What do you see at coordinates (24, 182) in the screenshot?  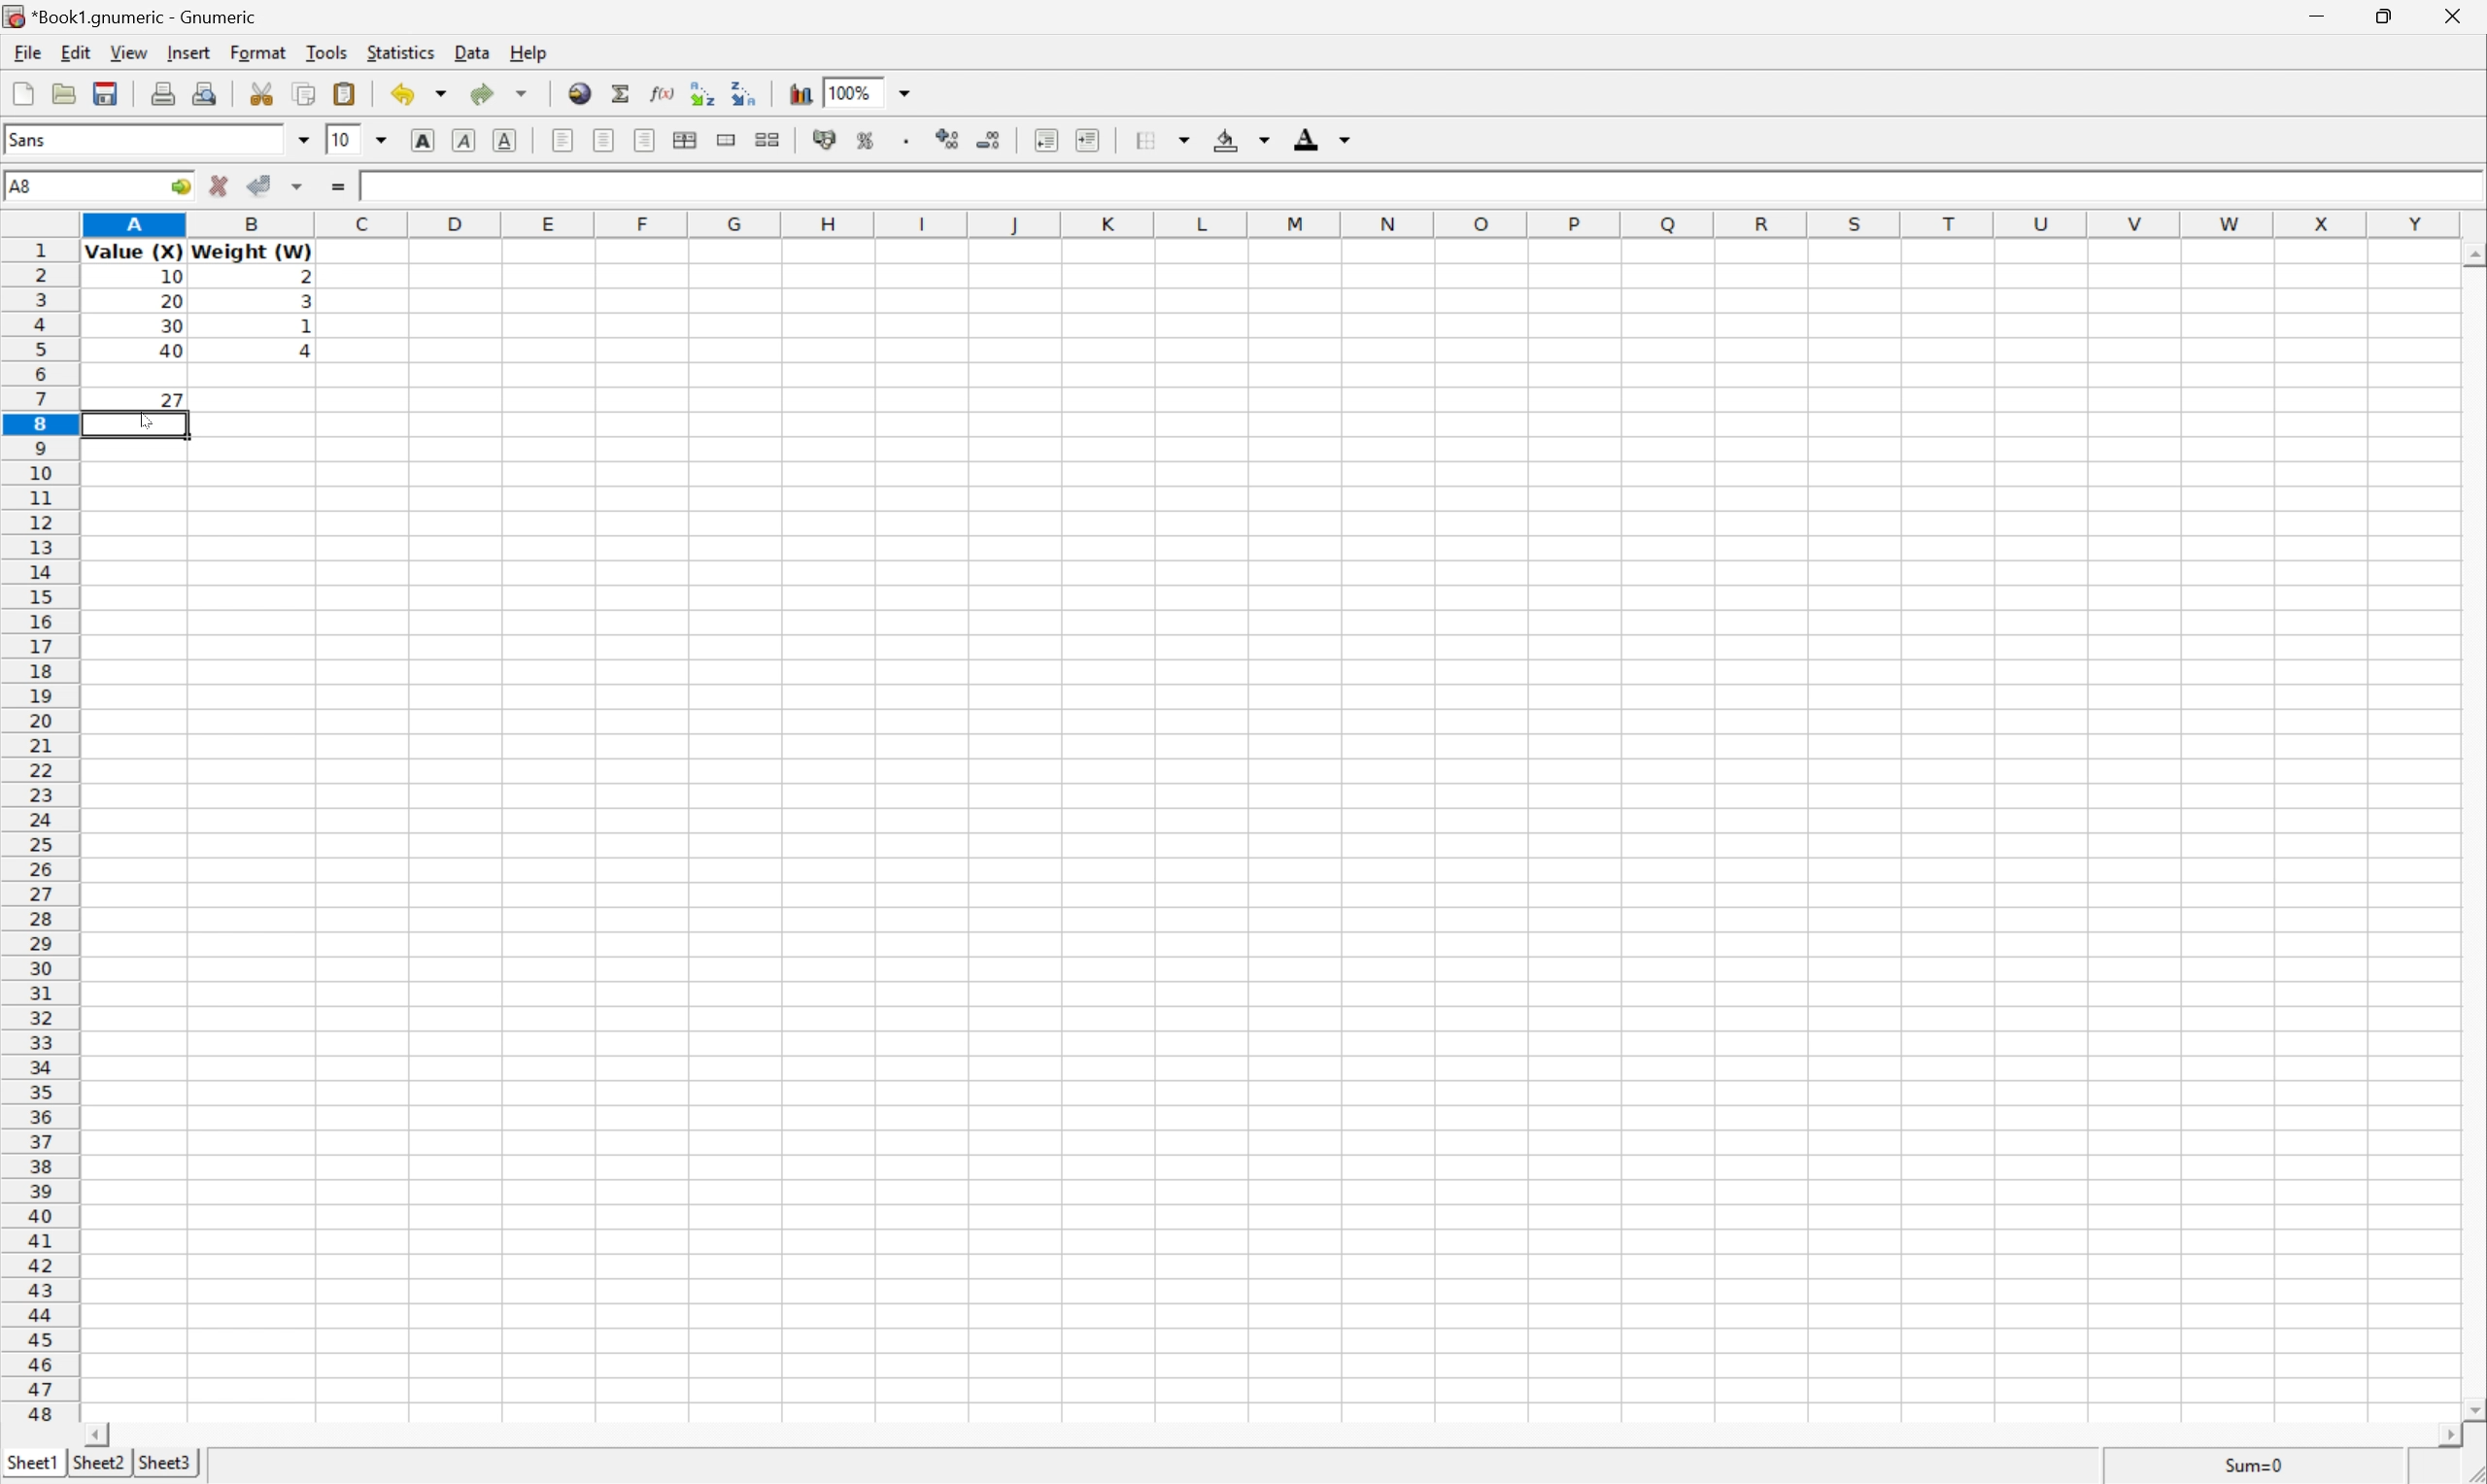 I see `A1` at bounding box center [24, 182].